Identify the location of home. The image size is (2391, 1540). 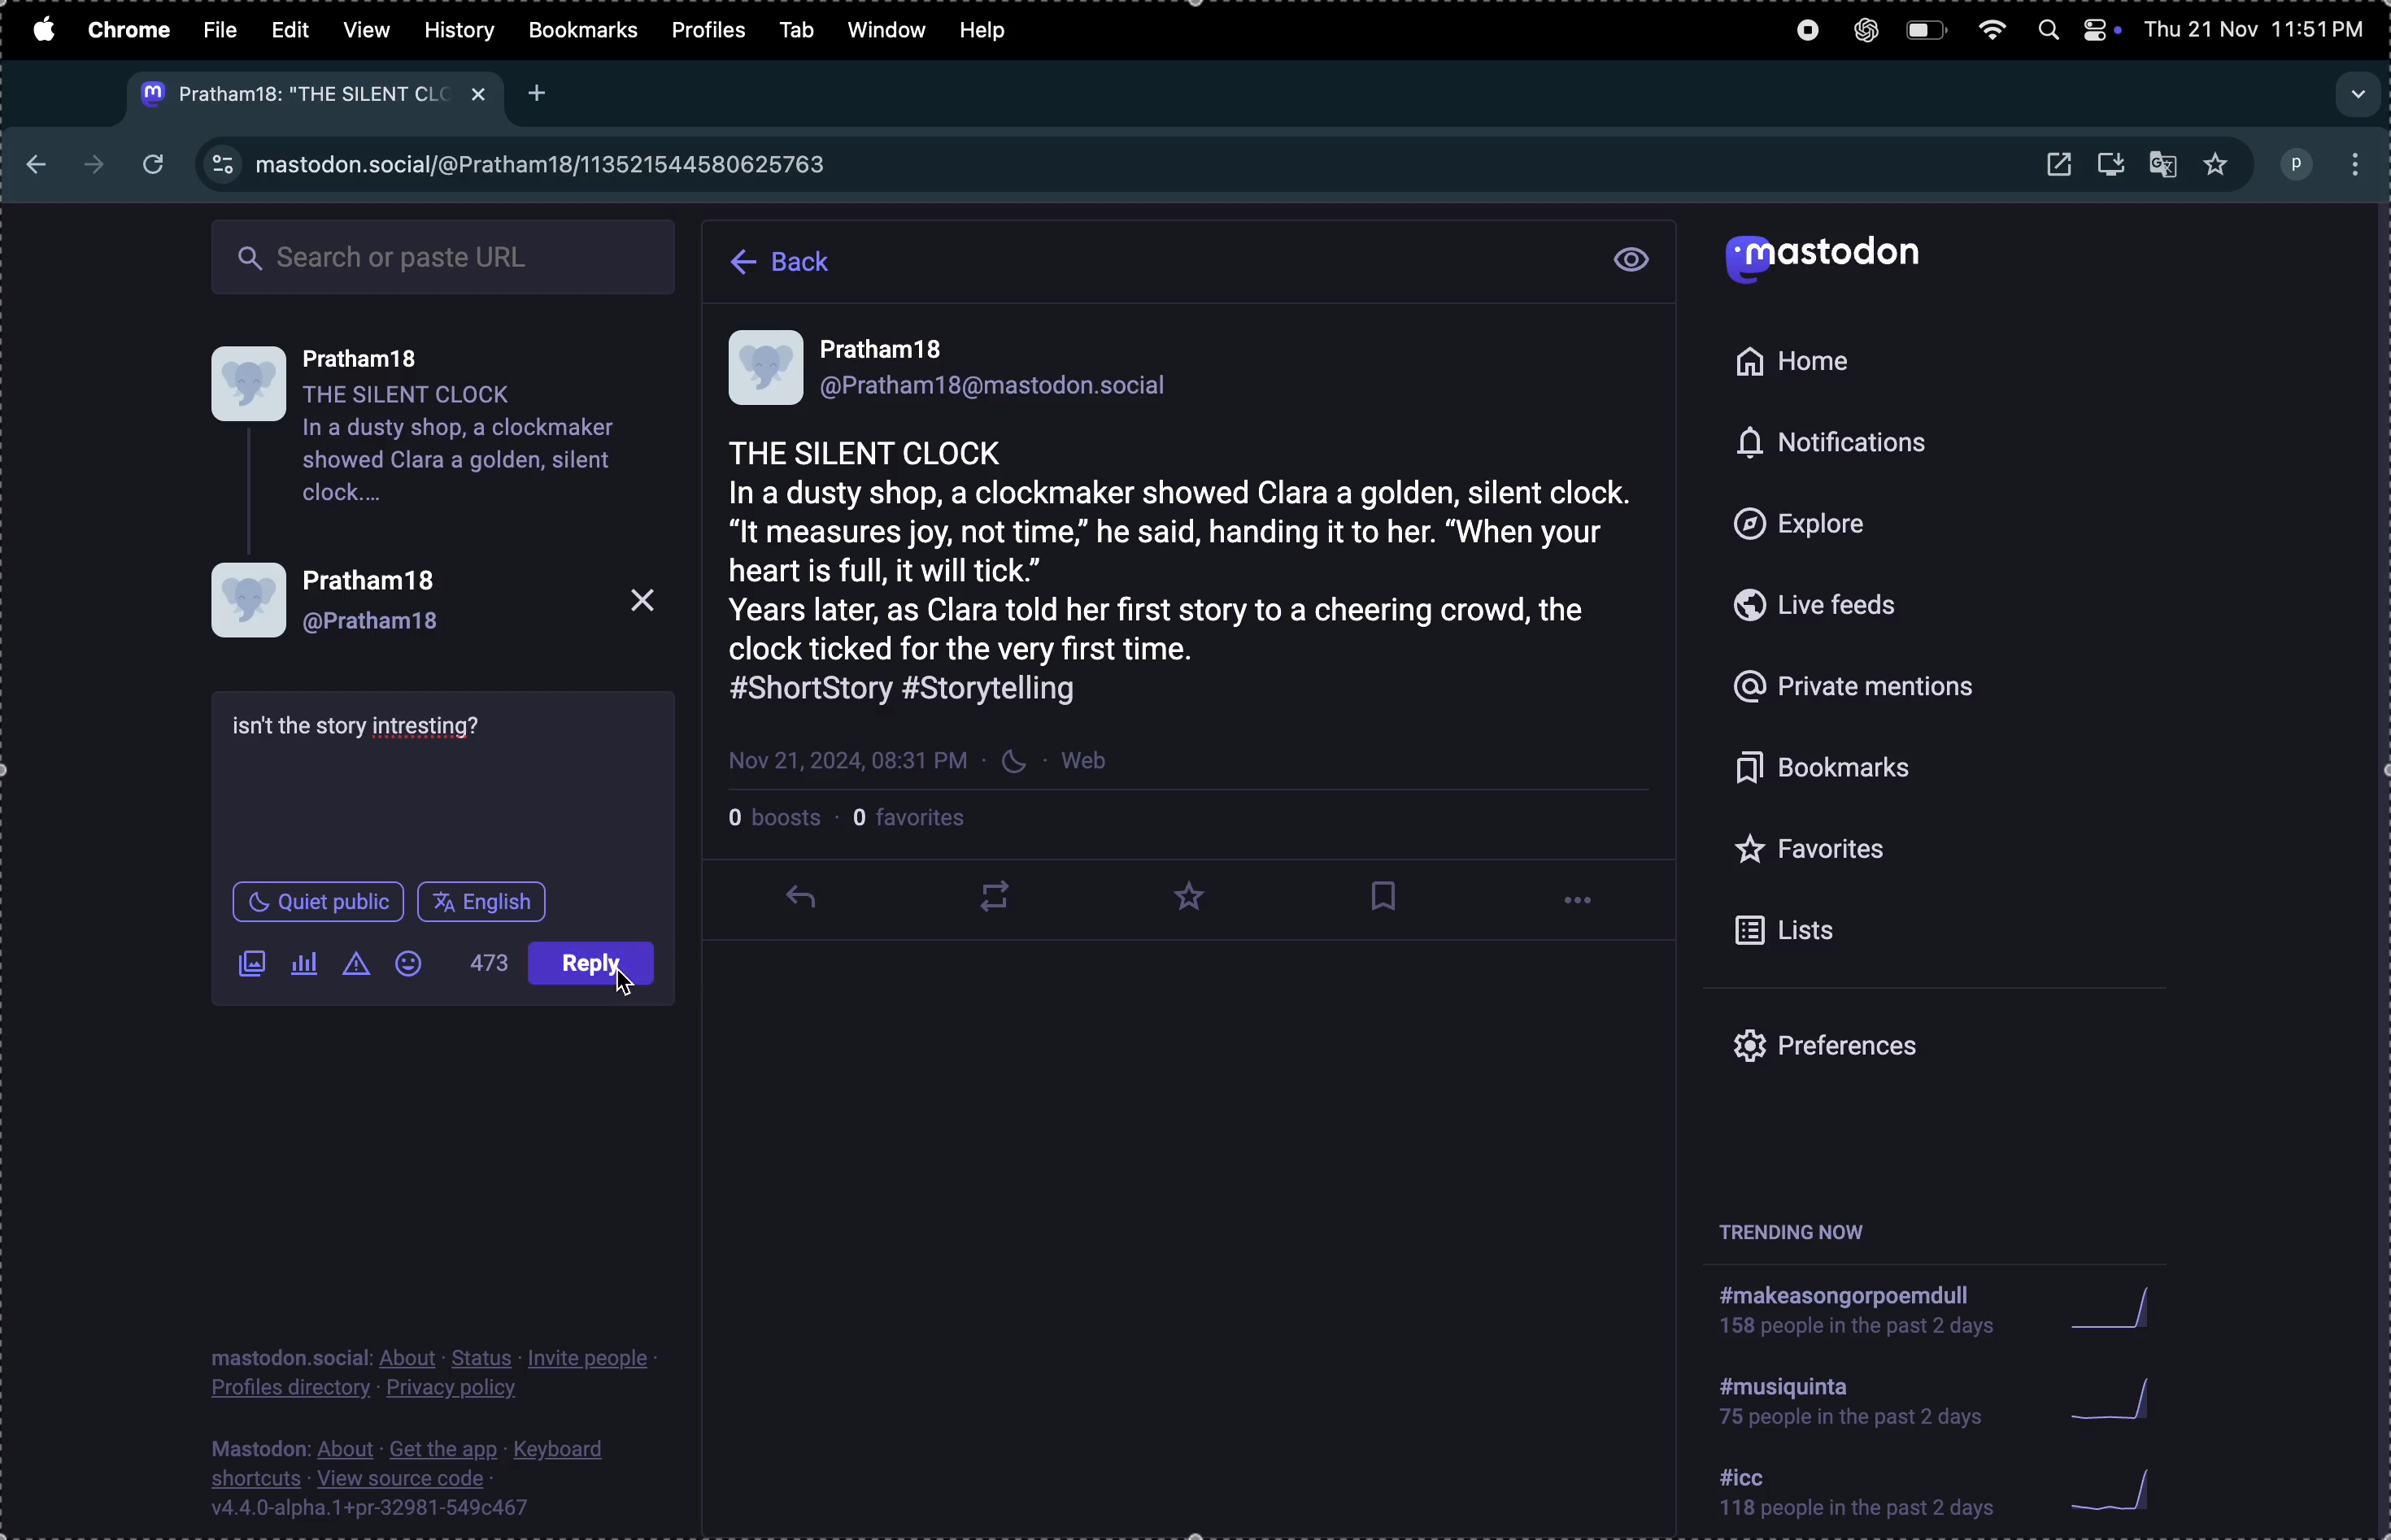
(1806, 362).